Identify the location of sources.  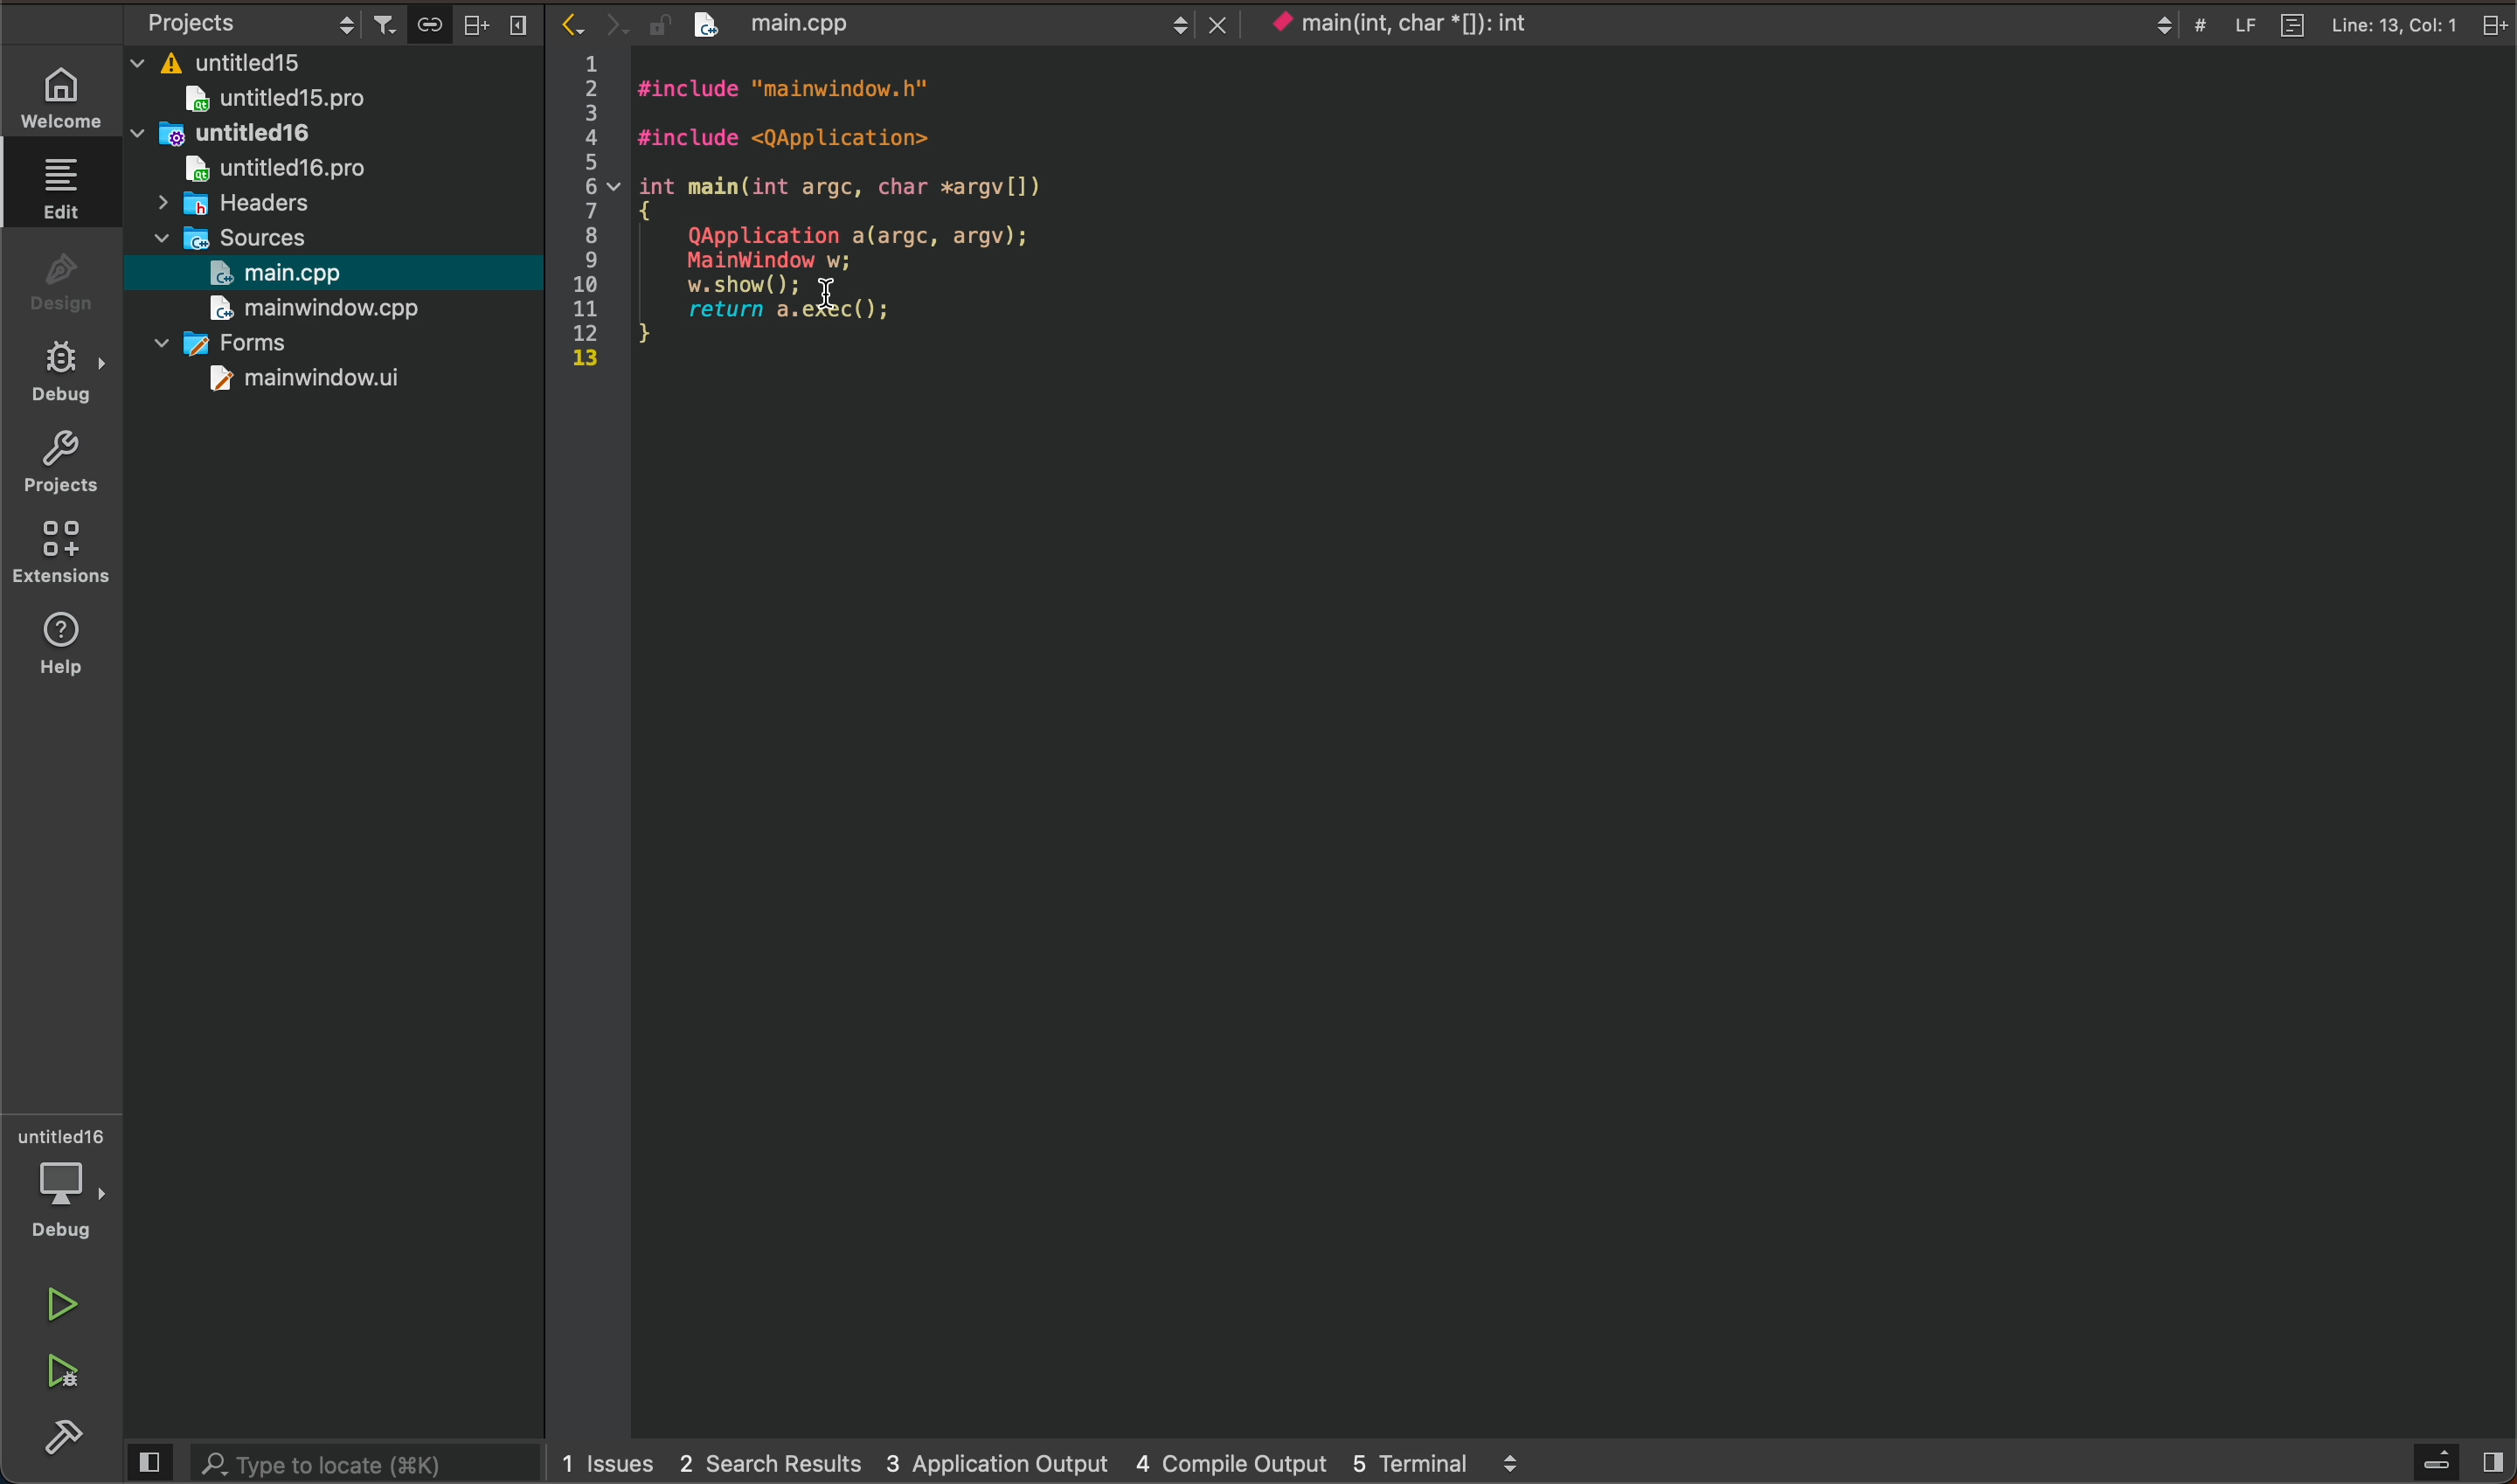
(248, 235).